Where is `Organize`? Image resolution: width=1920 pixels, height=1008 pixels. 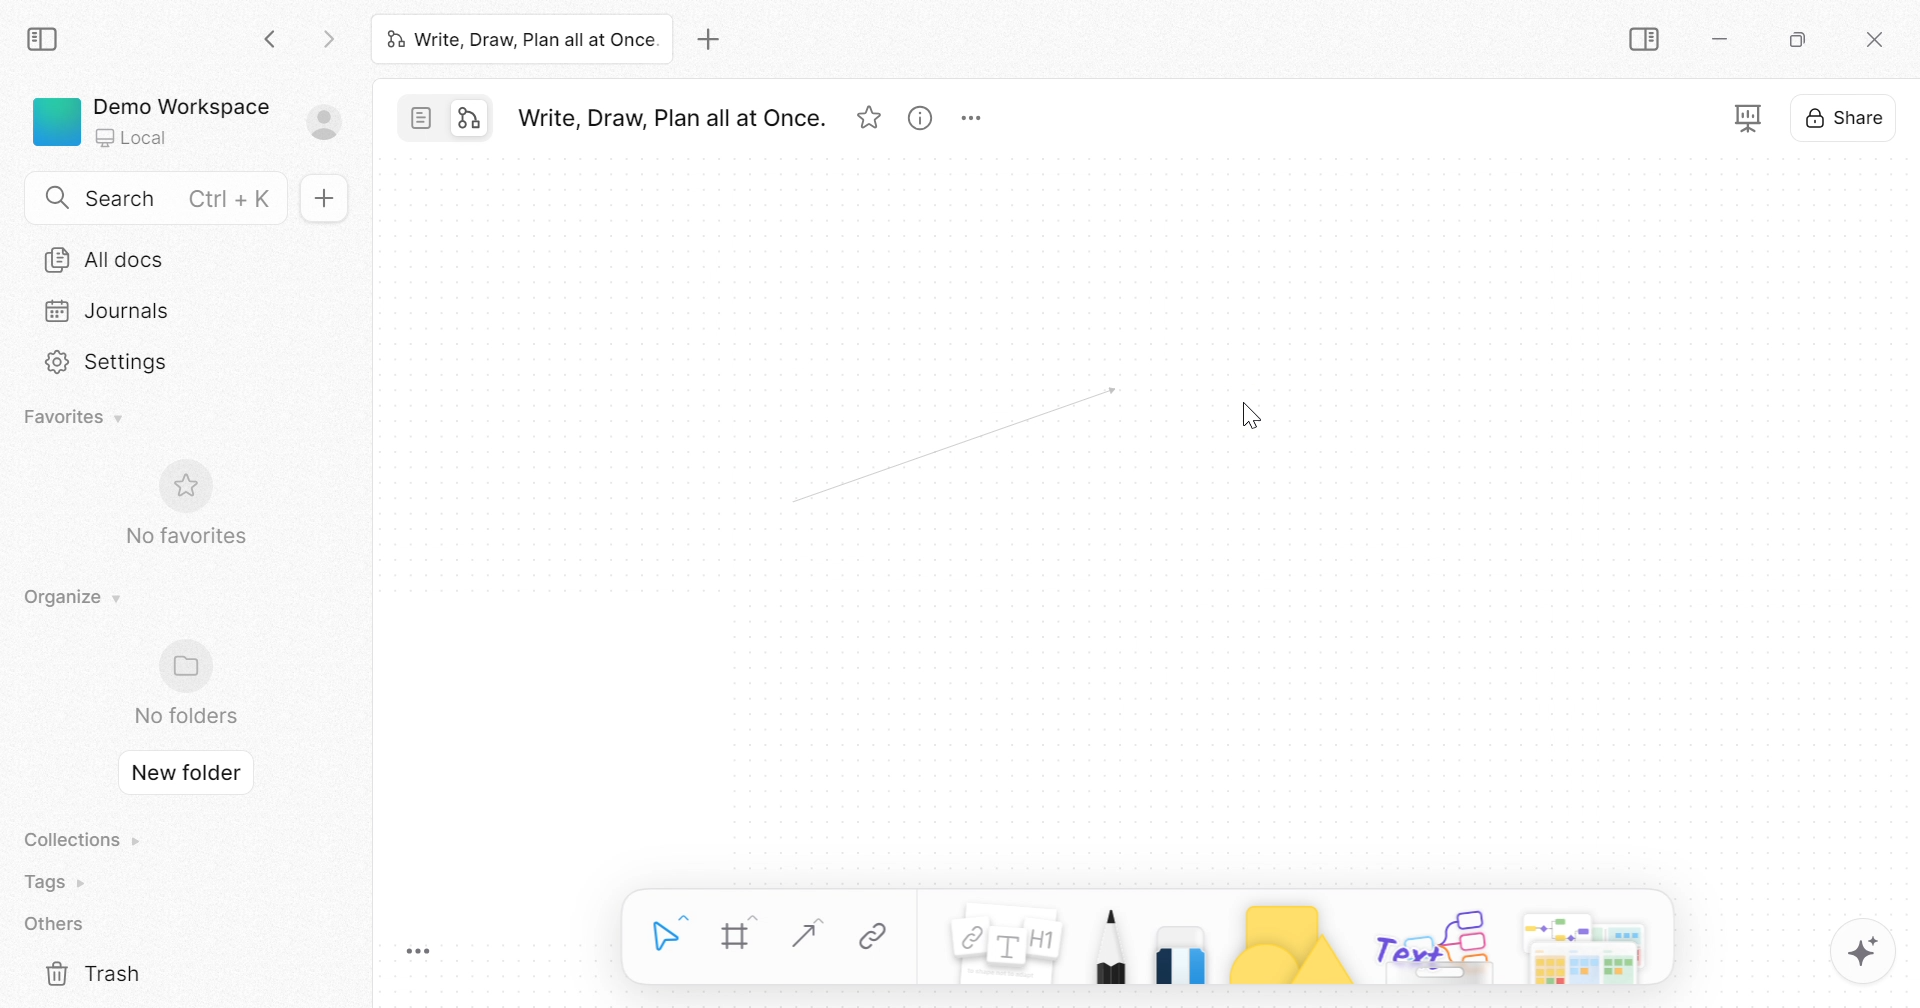
Organize is located at coordinates (67, 597).